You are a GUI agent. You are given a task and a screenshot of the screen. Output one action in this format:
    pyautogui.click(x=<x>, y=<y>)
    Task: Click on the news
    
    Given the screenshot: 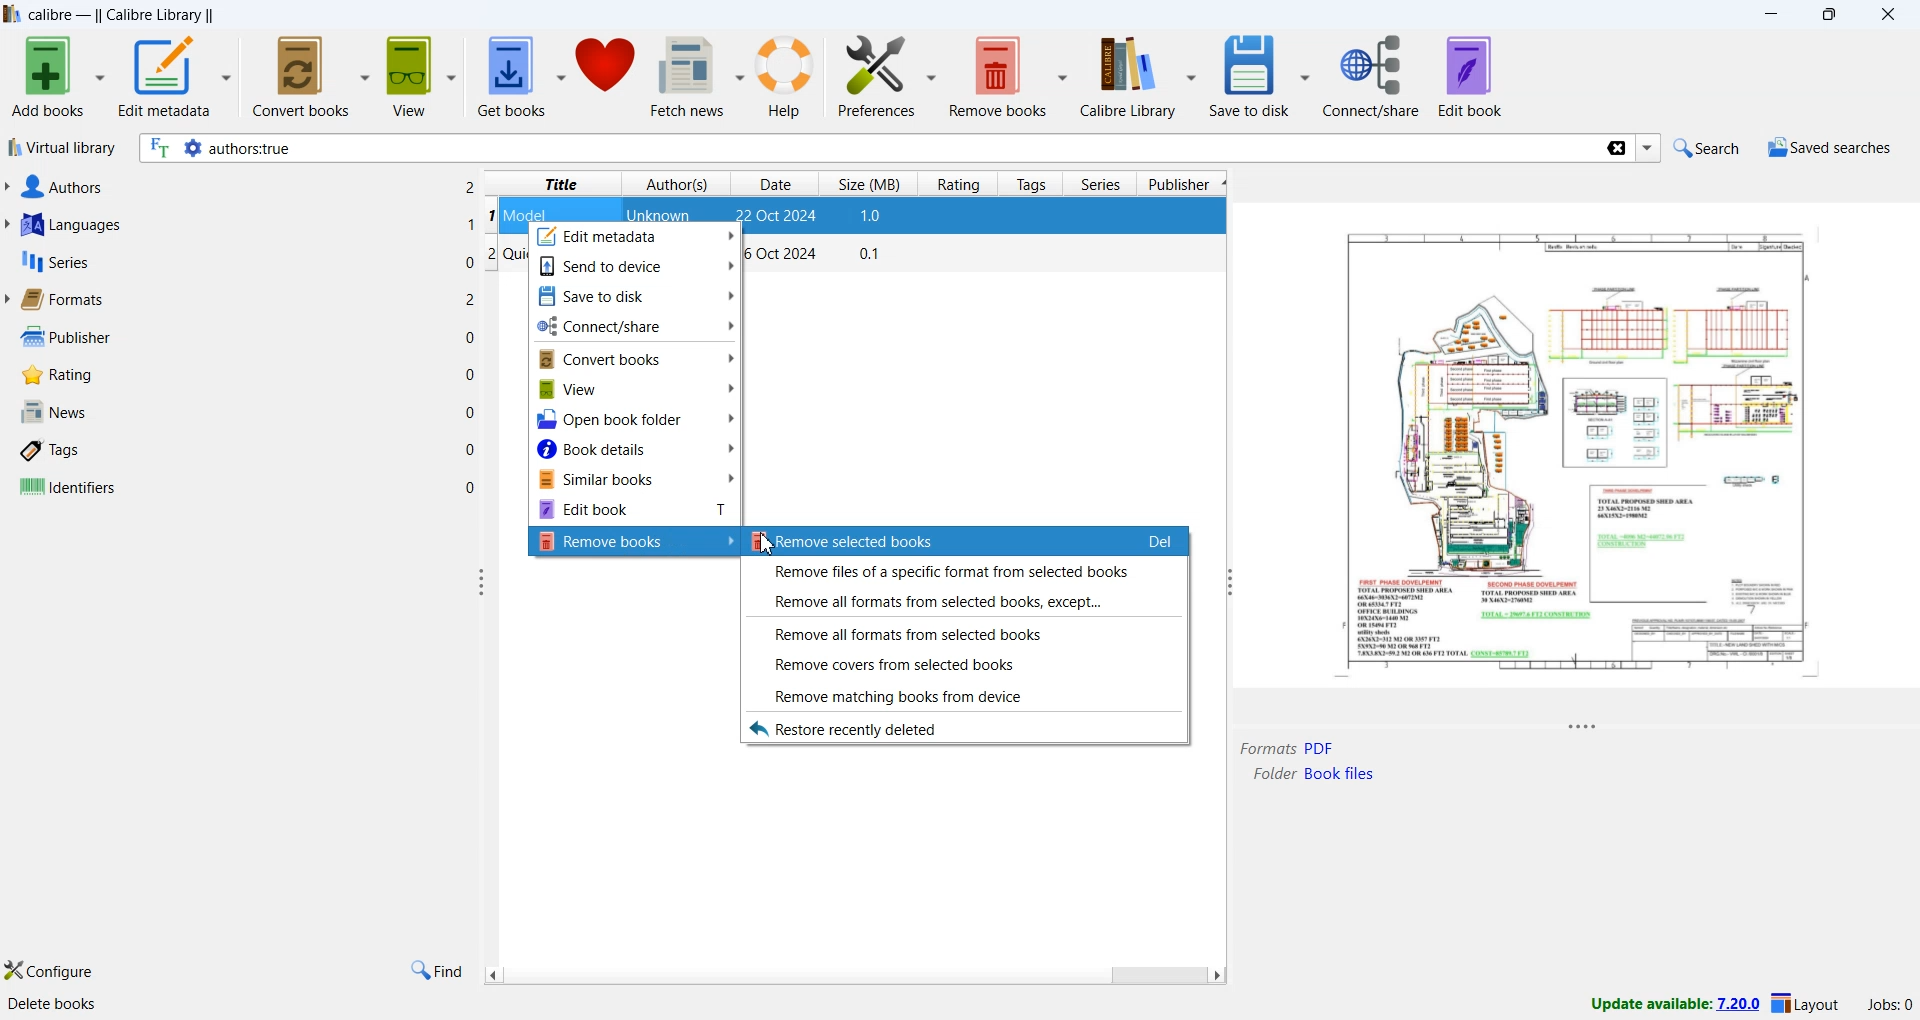 What is the action you would take?
    pyautogui.click(x=52, y=413)
    